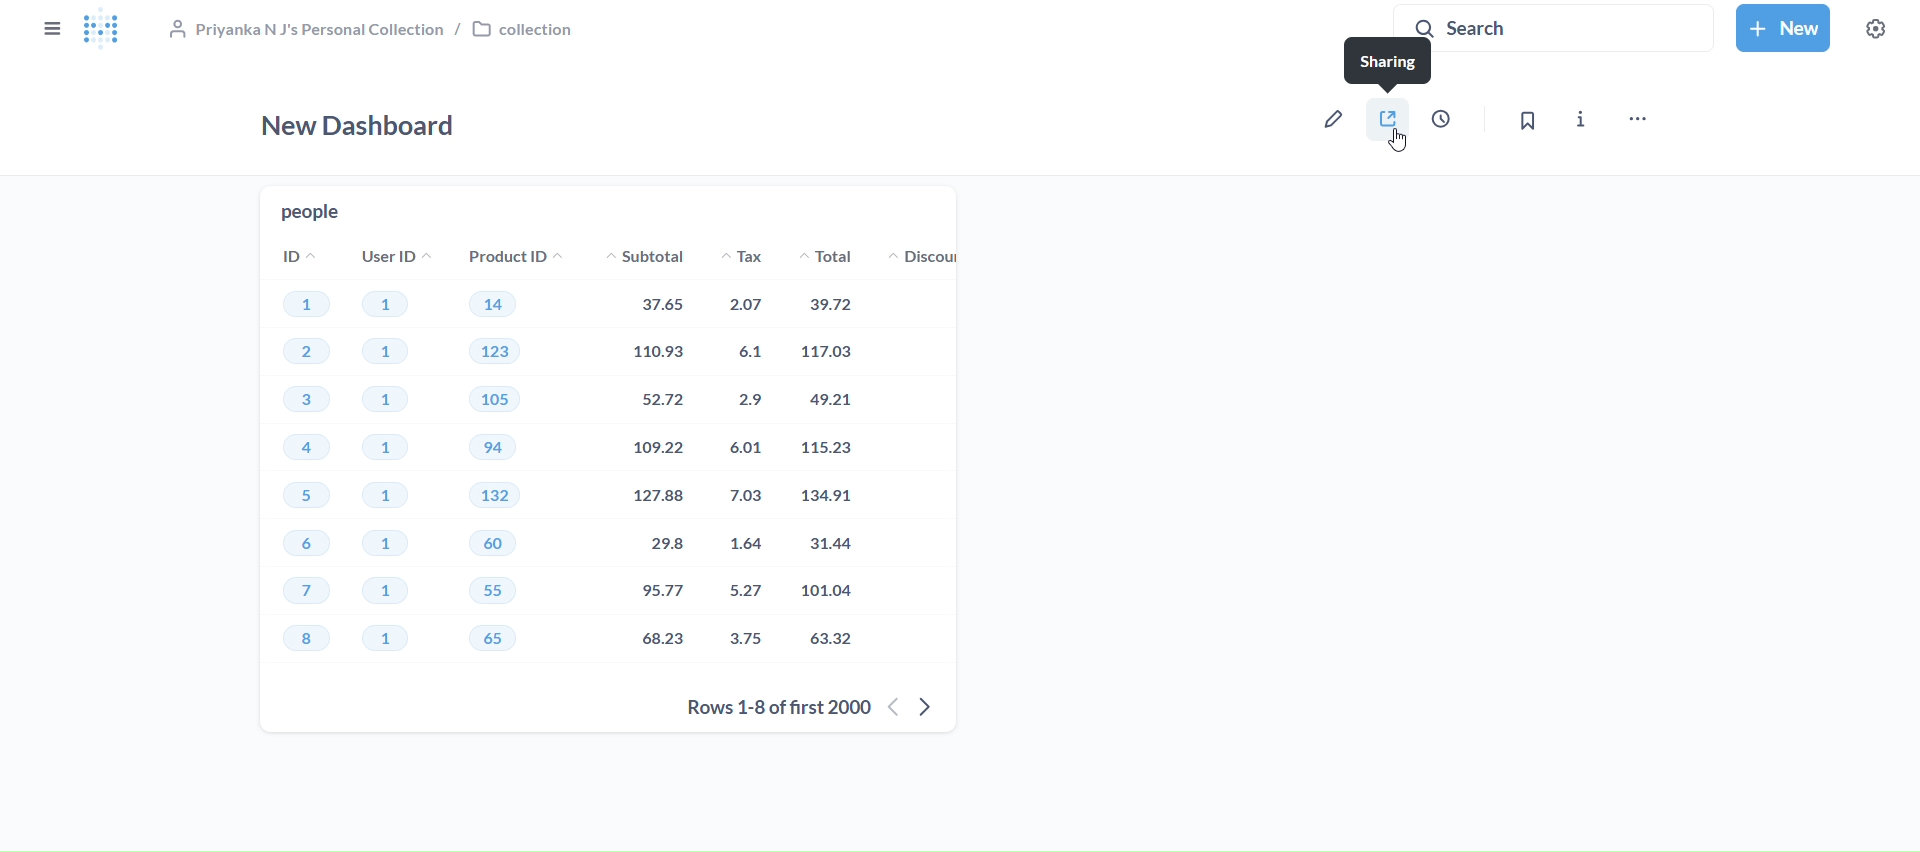 The height and width of the screenshot is (852, 1920). Describe the element at coordinates (393, 457) in the screenshot. I see `User ID's` at that location.